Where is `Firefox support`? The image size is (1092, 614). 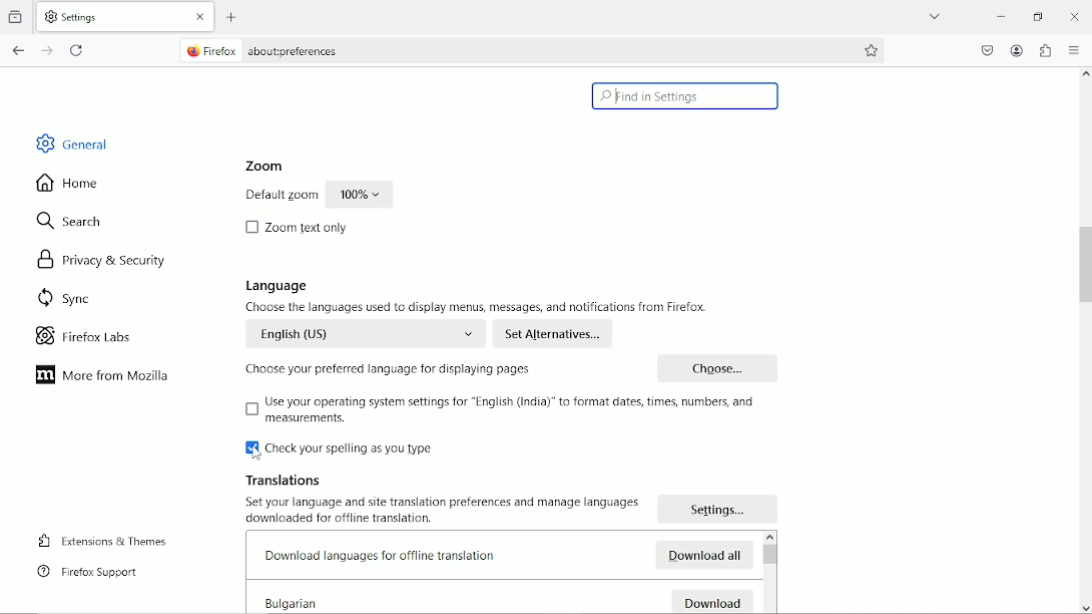
Firefox support is located at coordinates (85, 573).